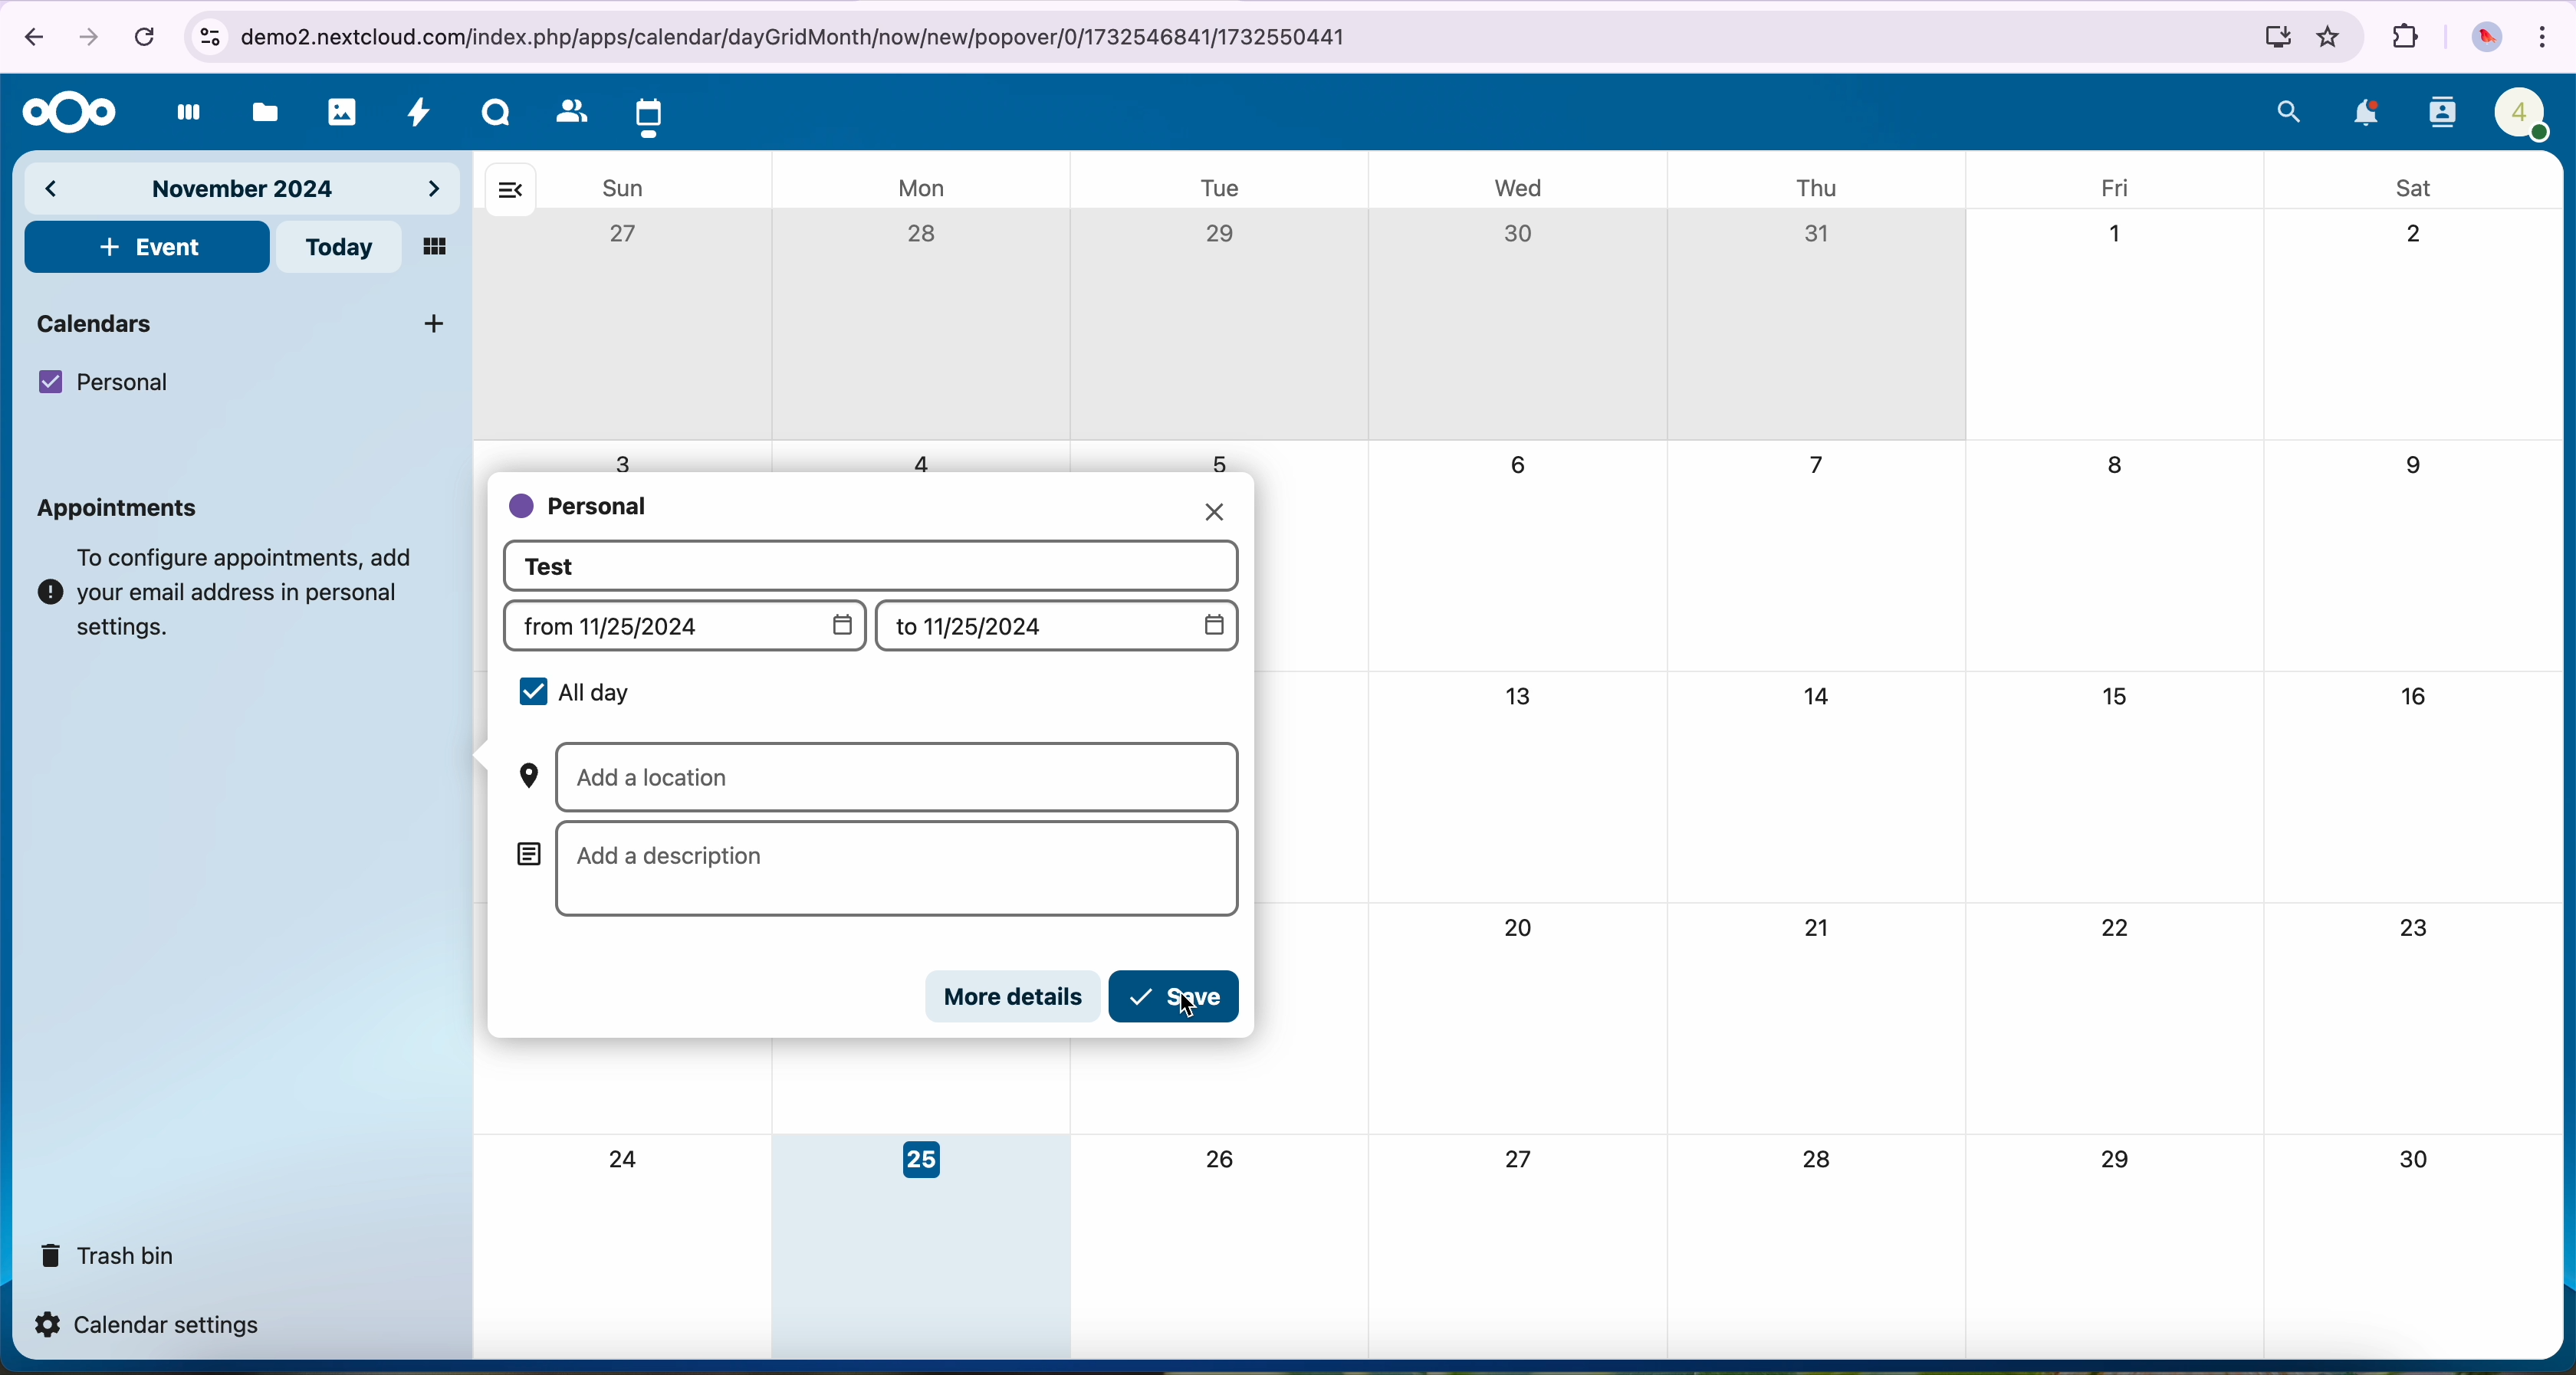 This screenshot has width=2576, height=1375. Describe the element at coordinates (1818, 1162) in the screenshot. I see `28` at that location.